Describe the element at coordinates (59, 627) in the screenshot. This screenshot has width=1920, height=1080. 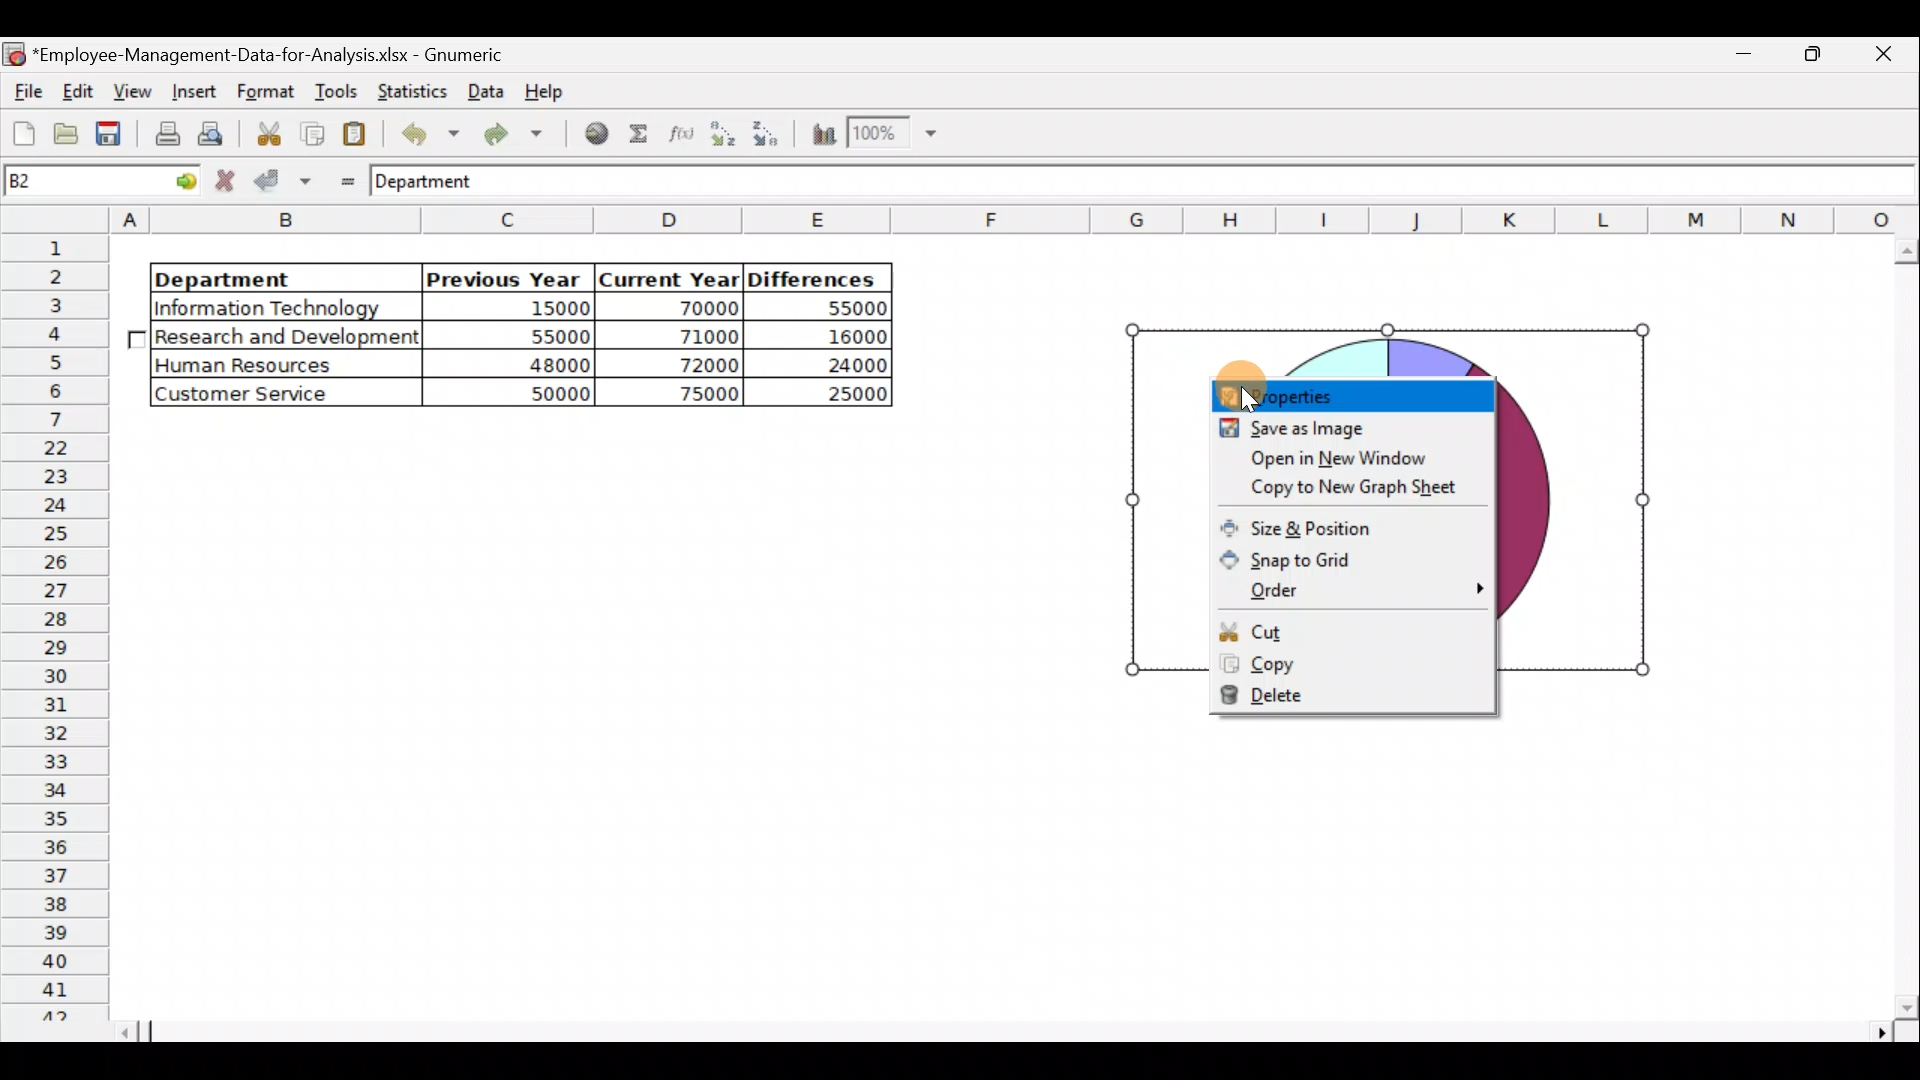
I see `Rows` at that location.